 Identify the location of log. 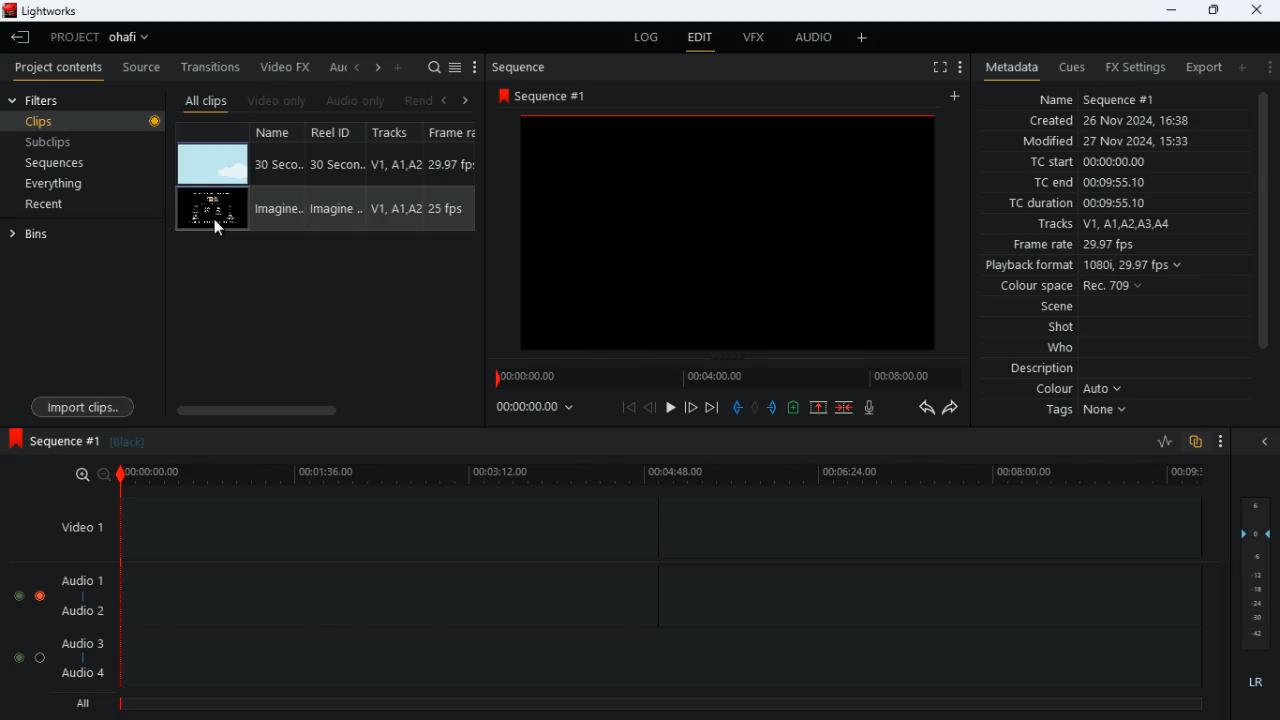
(650, 38).